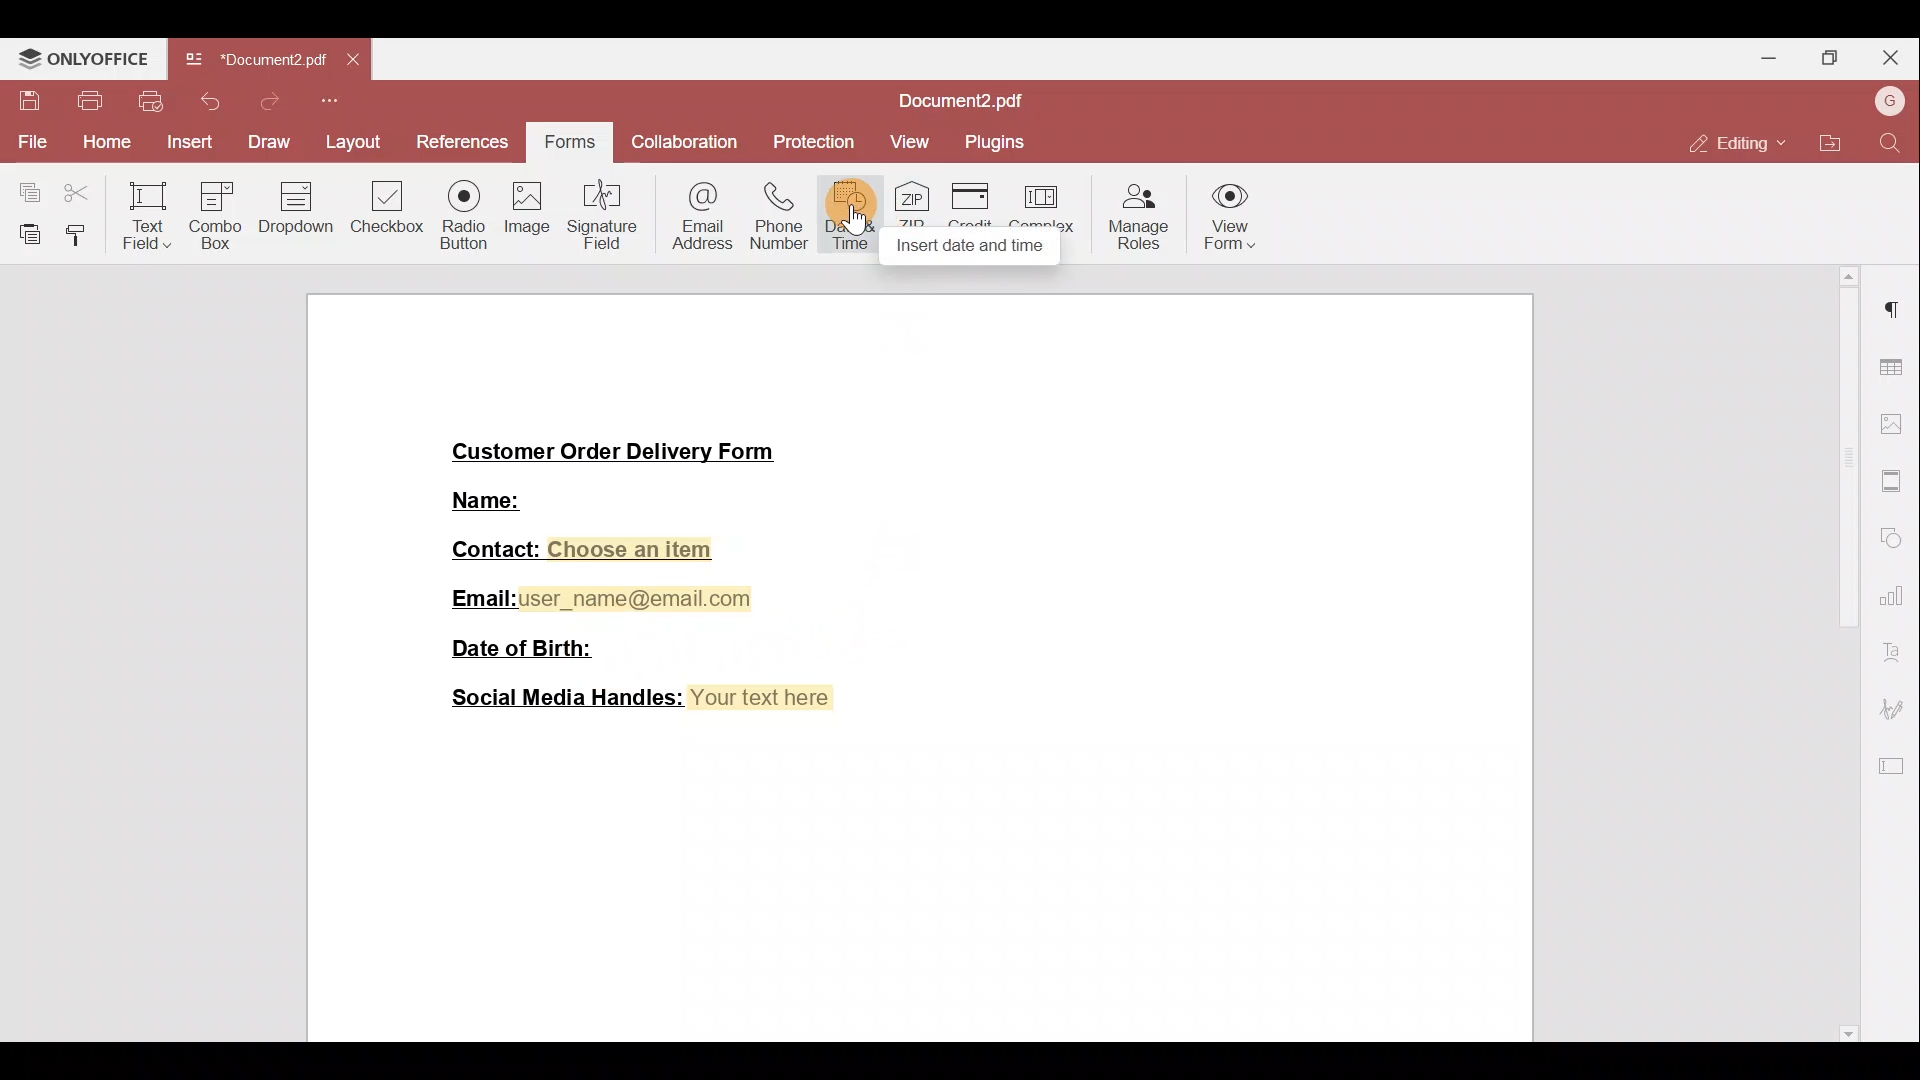 The height and width of the screenshot is (1080, 1920). What do you see at coordinates (1894, 481) in the screenshot?
I see `More settings` at bounding box center [1894, 481].